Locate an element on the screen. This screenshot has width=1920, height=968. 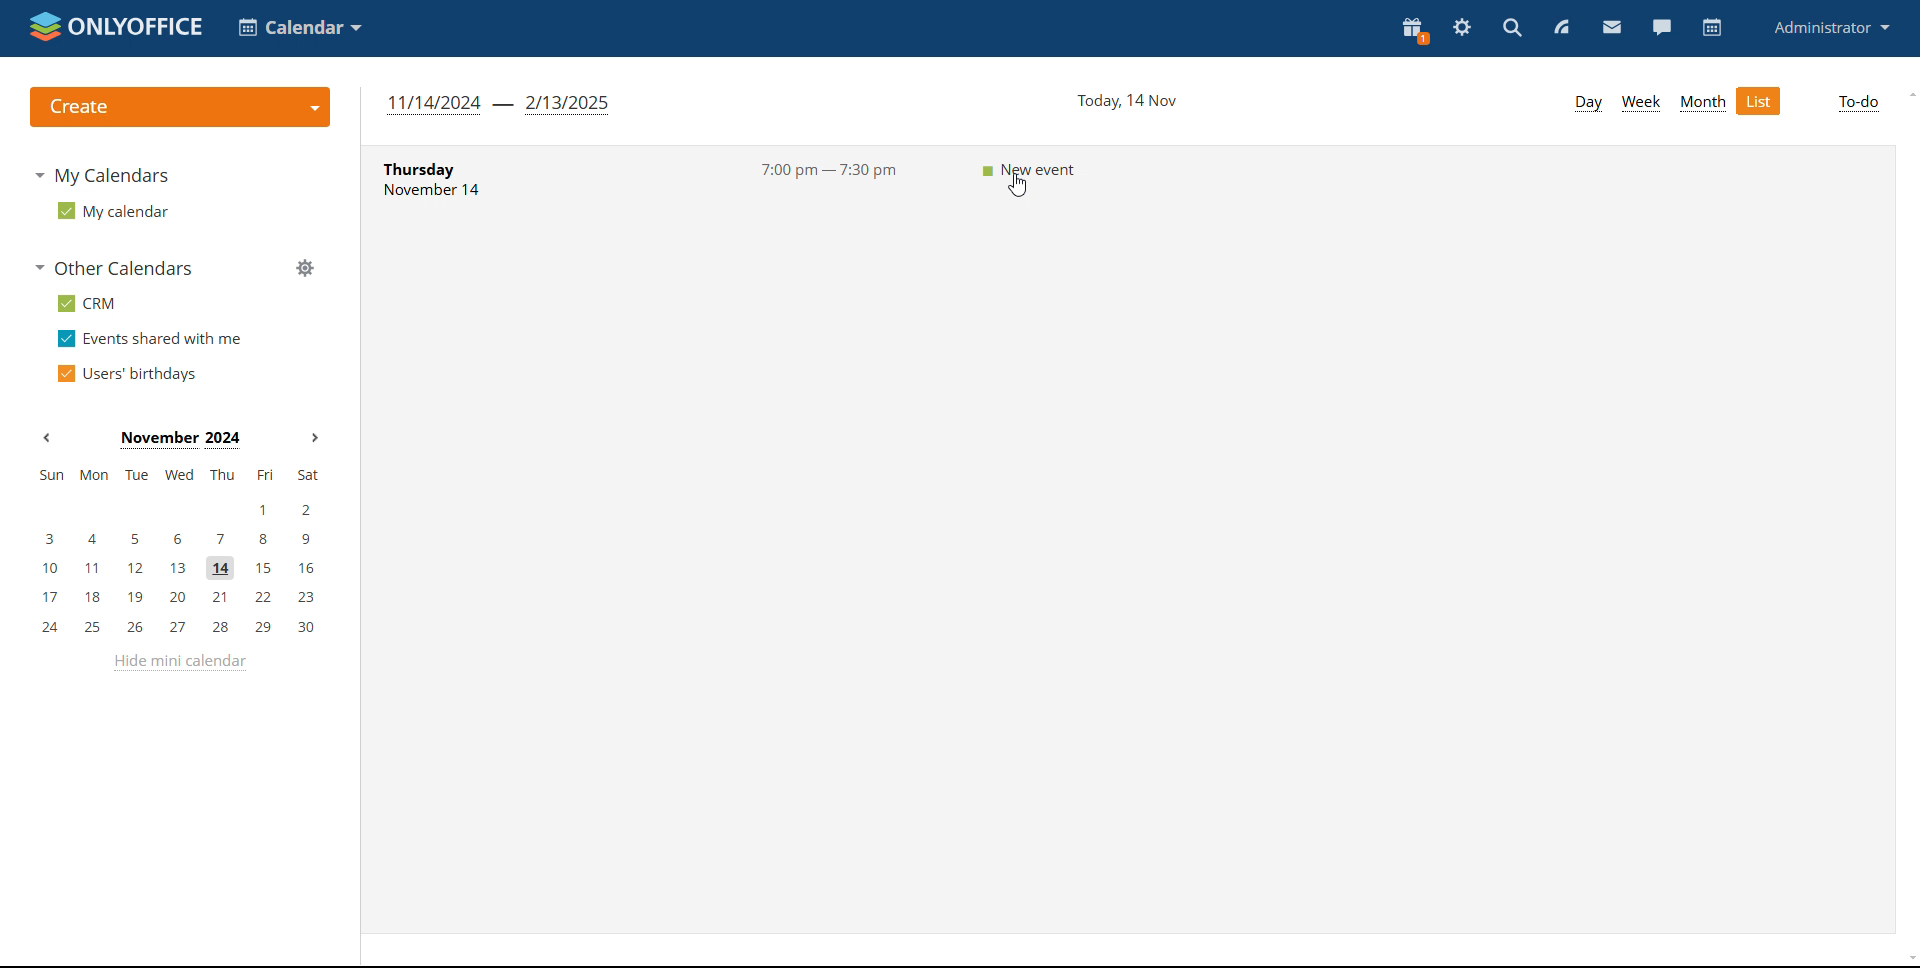
profile is located at coordinates (1833, 27).